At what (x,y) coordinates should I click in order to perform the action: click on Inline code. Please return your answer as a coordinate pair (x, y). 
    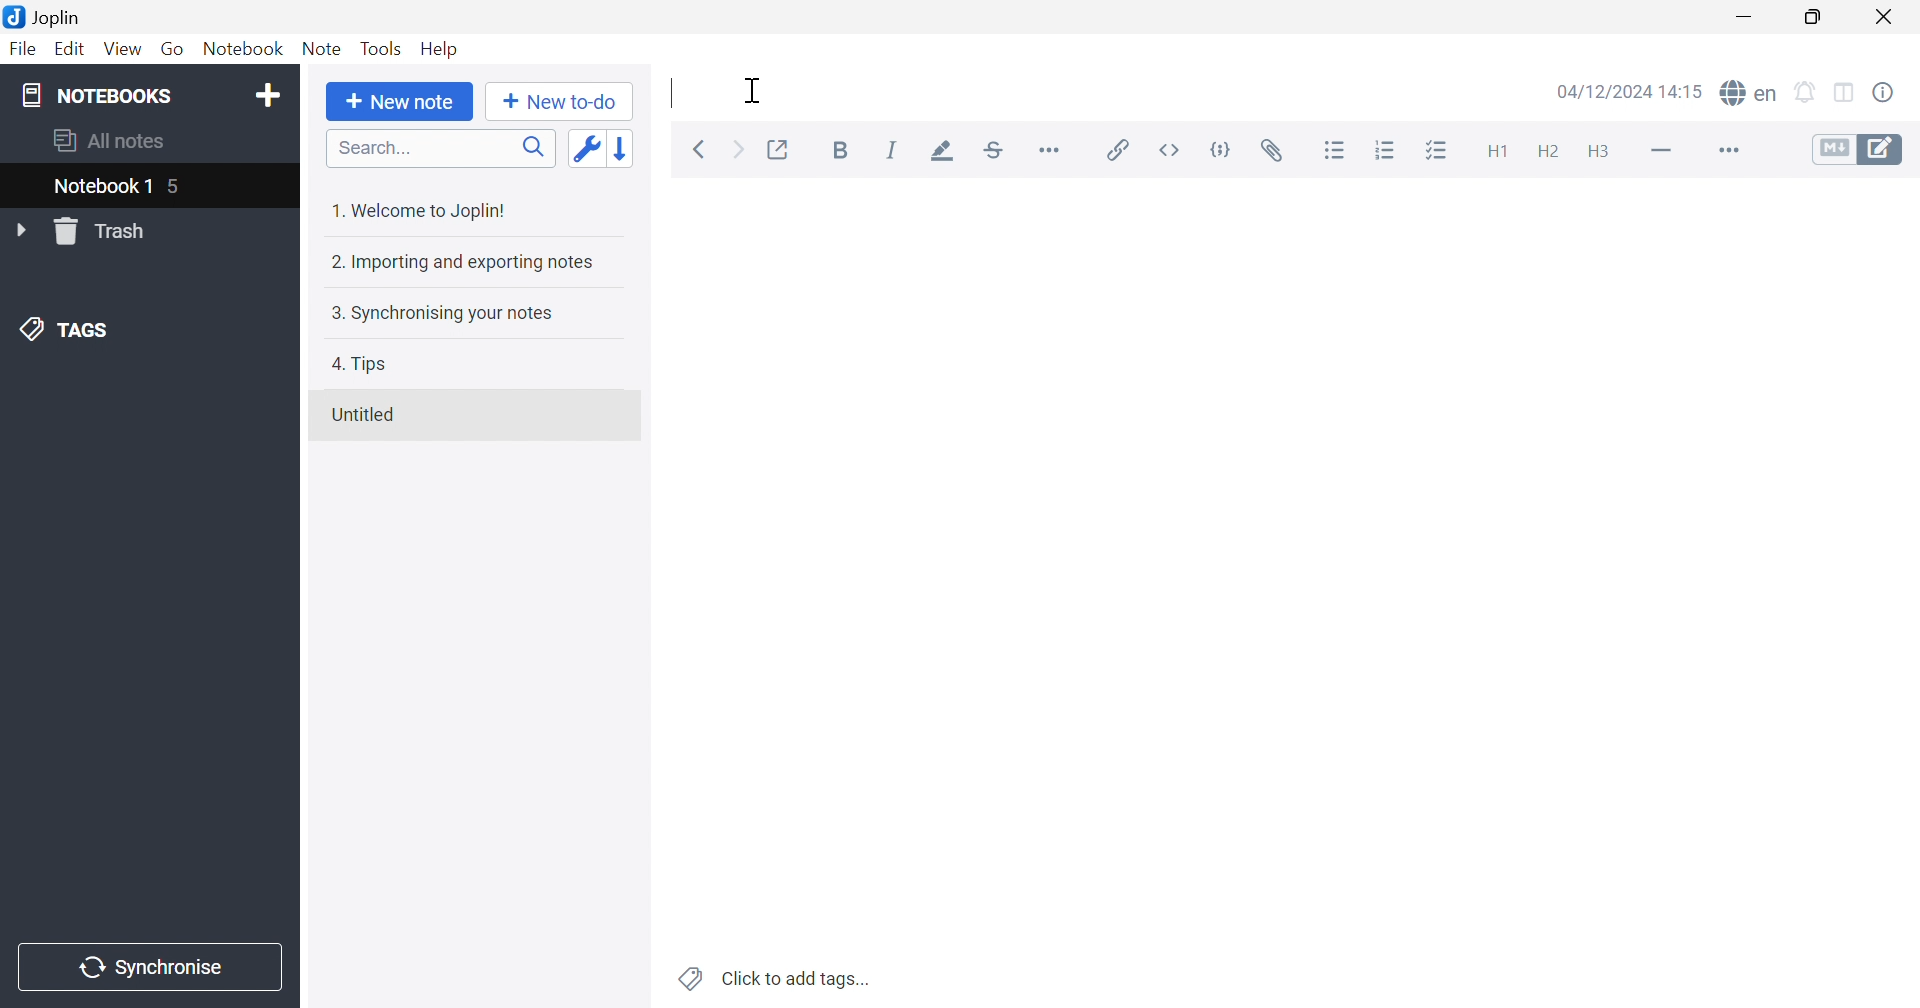
    Looking at the image, I should click on (1173, 150).